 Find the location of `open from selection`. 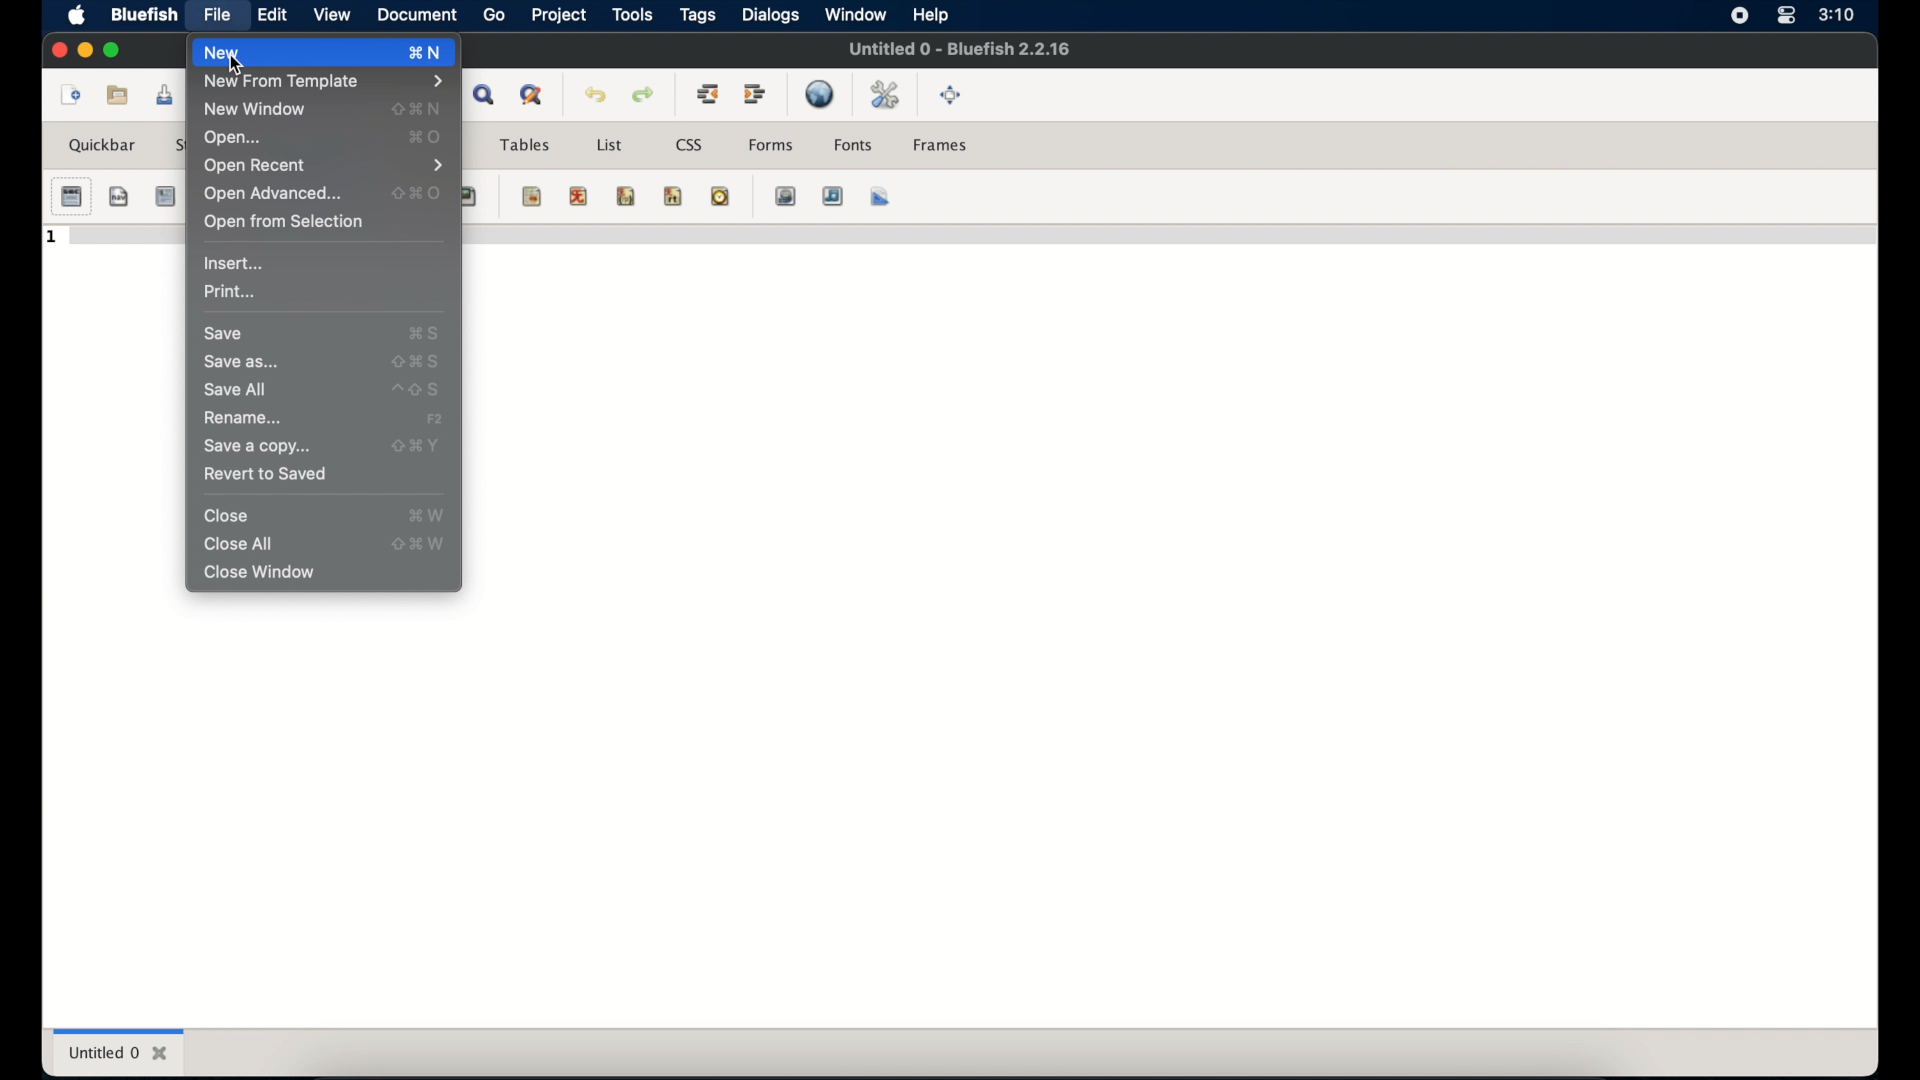

open from selection is located at coordinates (284, 222).